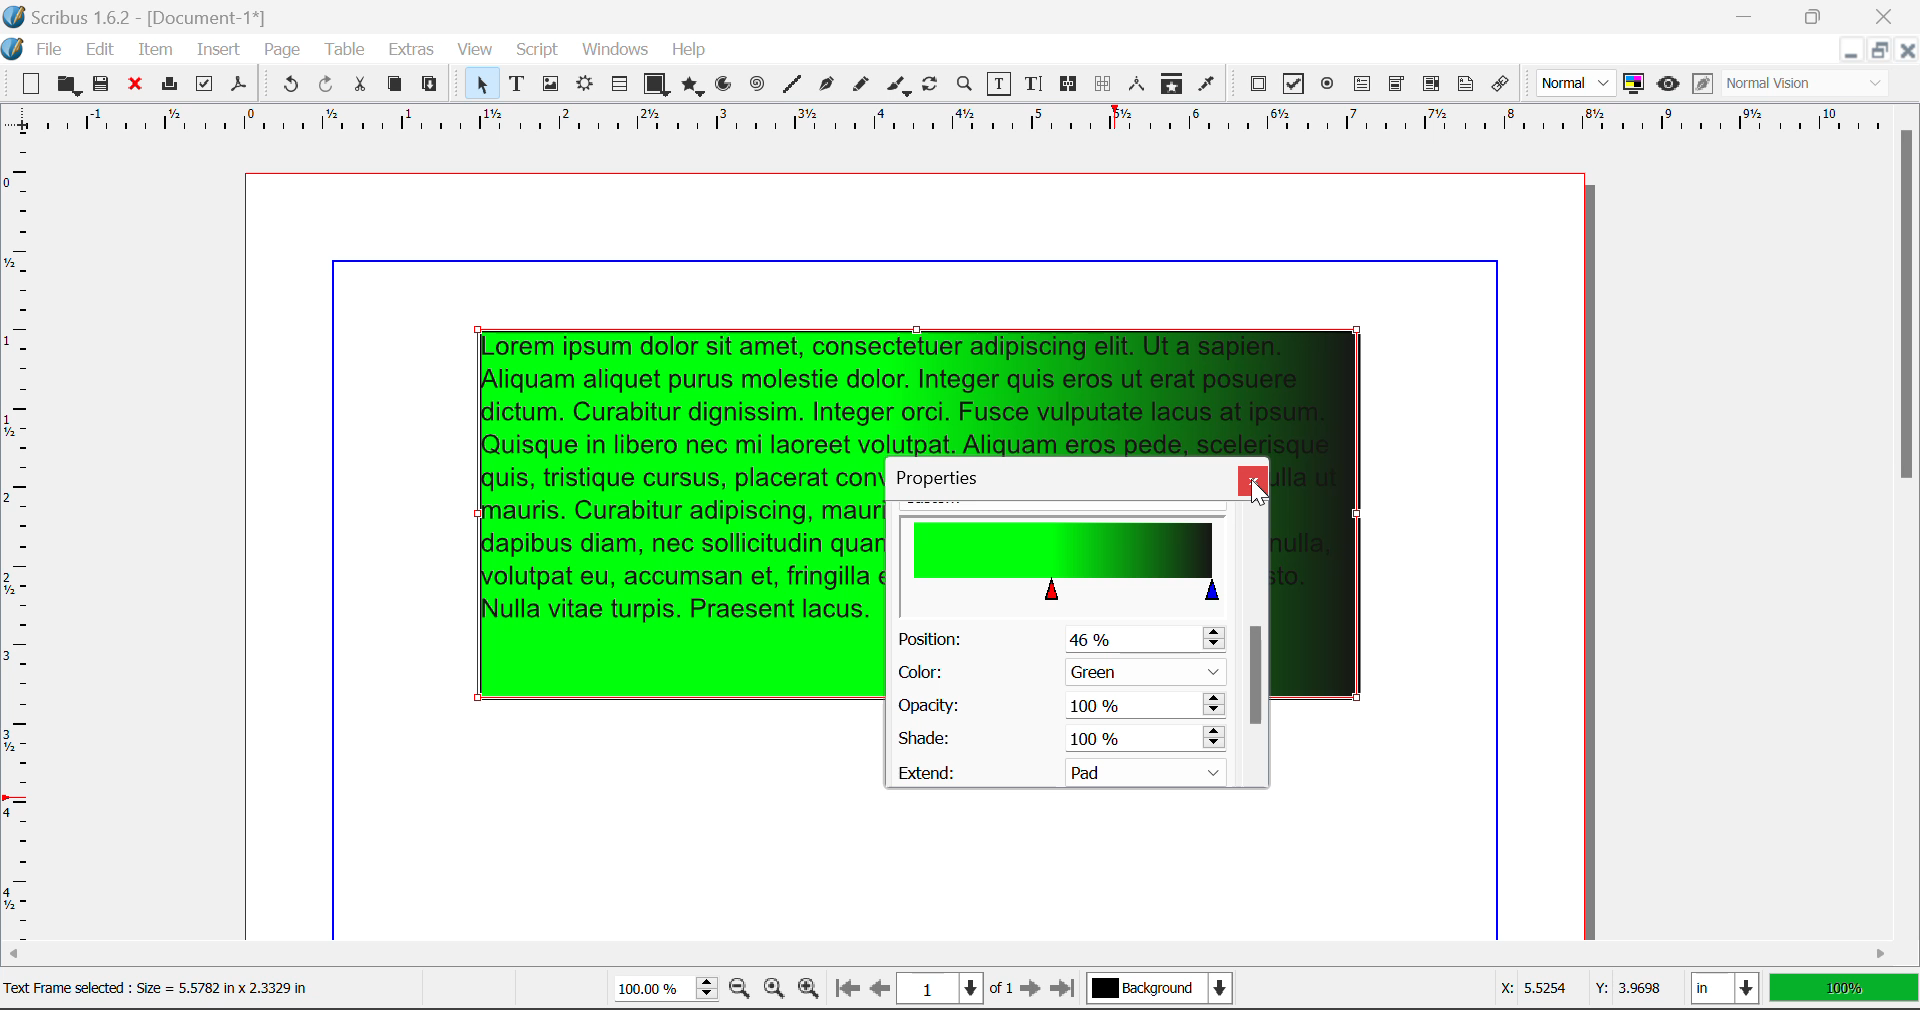  I want to click on Position Altered, so click(1066, 639).